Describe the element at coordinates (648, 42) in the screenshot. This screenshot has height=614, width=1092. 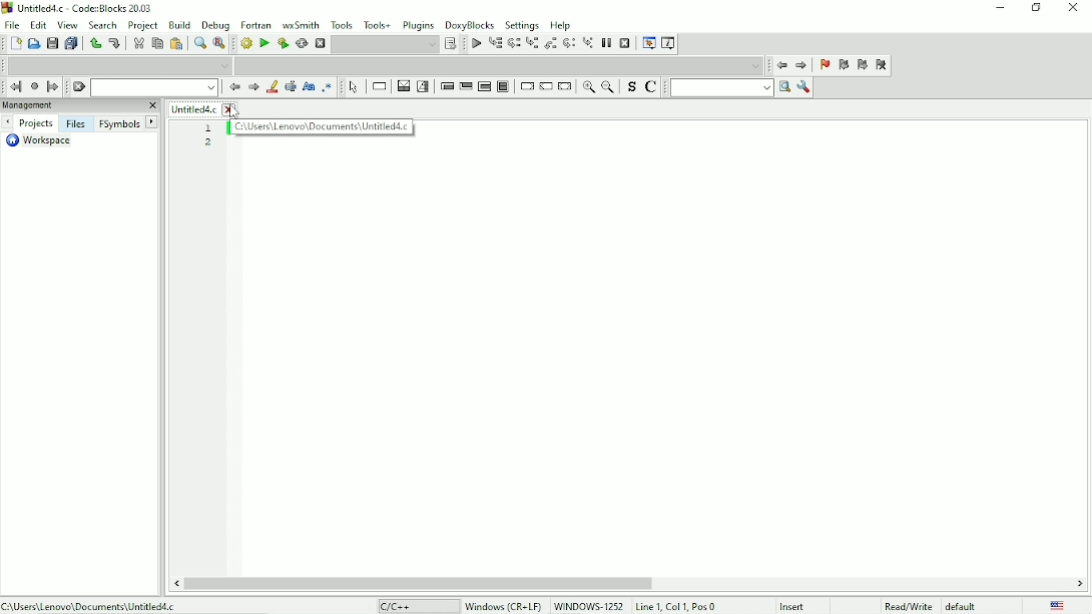
I see `Debugging windows` at that location.